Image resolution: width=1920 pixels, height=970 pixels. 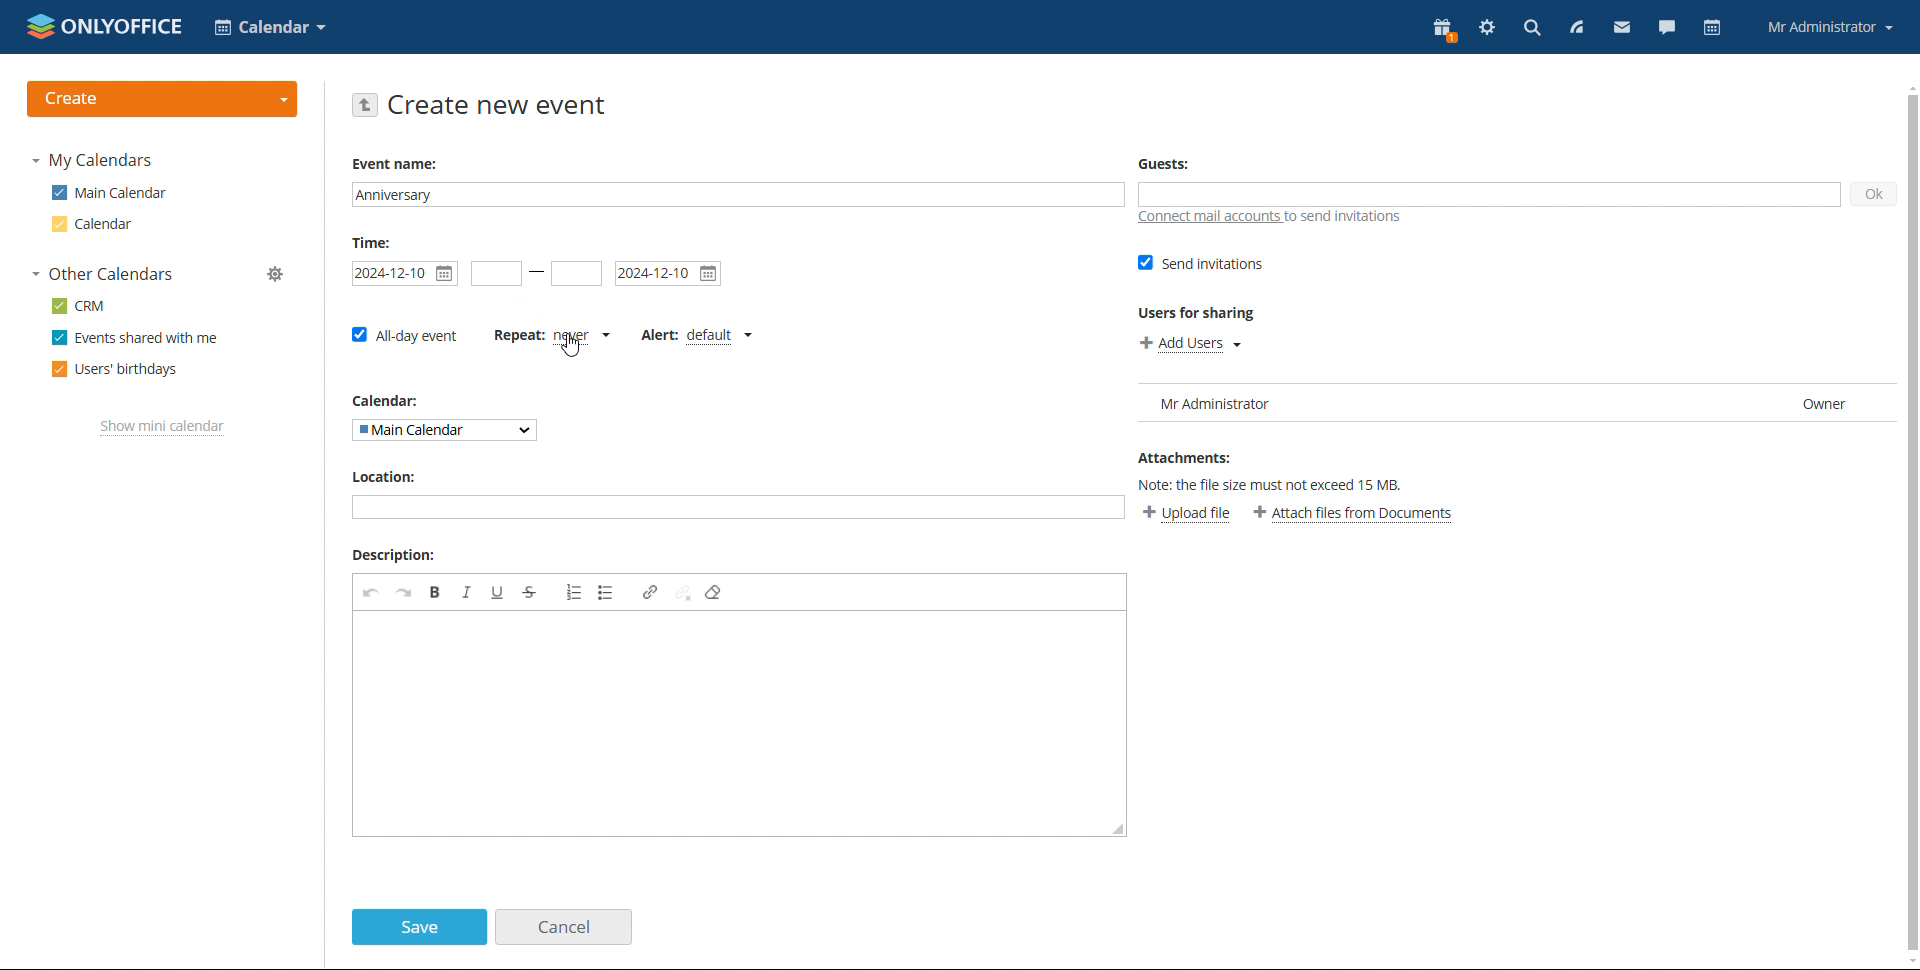 What do you see at coordinates (371, 591) in the screenshot?
I see `undo` at bounding box center [371, 591].